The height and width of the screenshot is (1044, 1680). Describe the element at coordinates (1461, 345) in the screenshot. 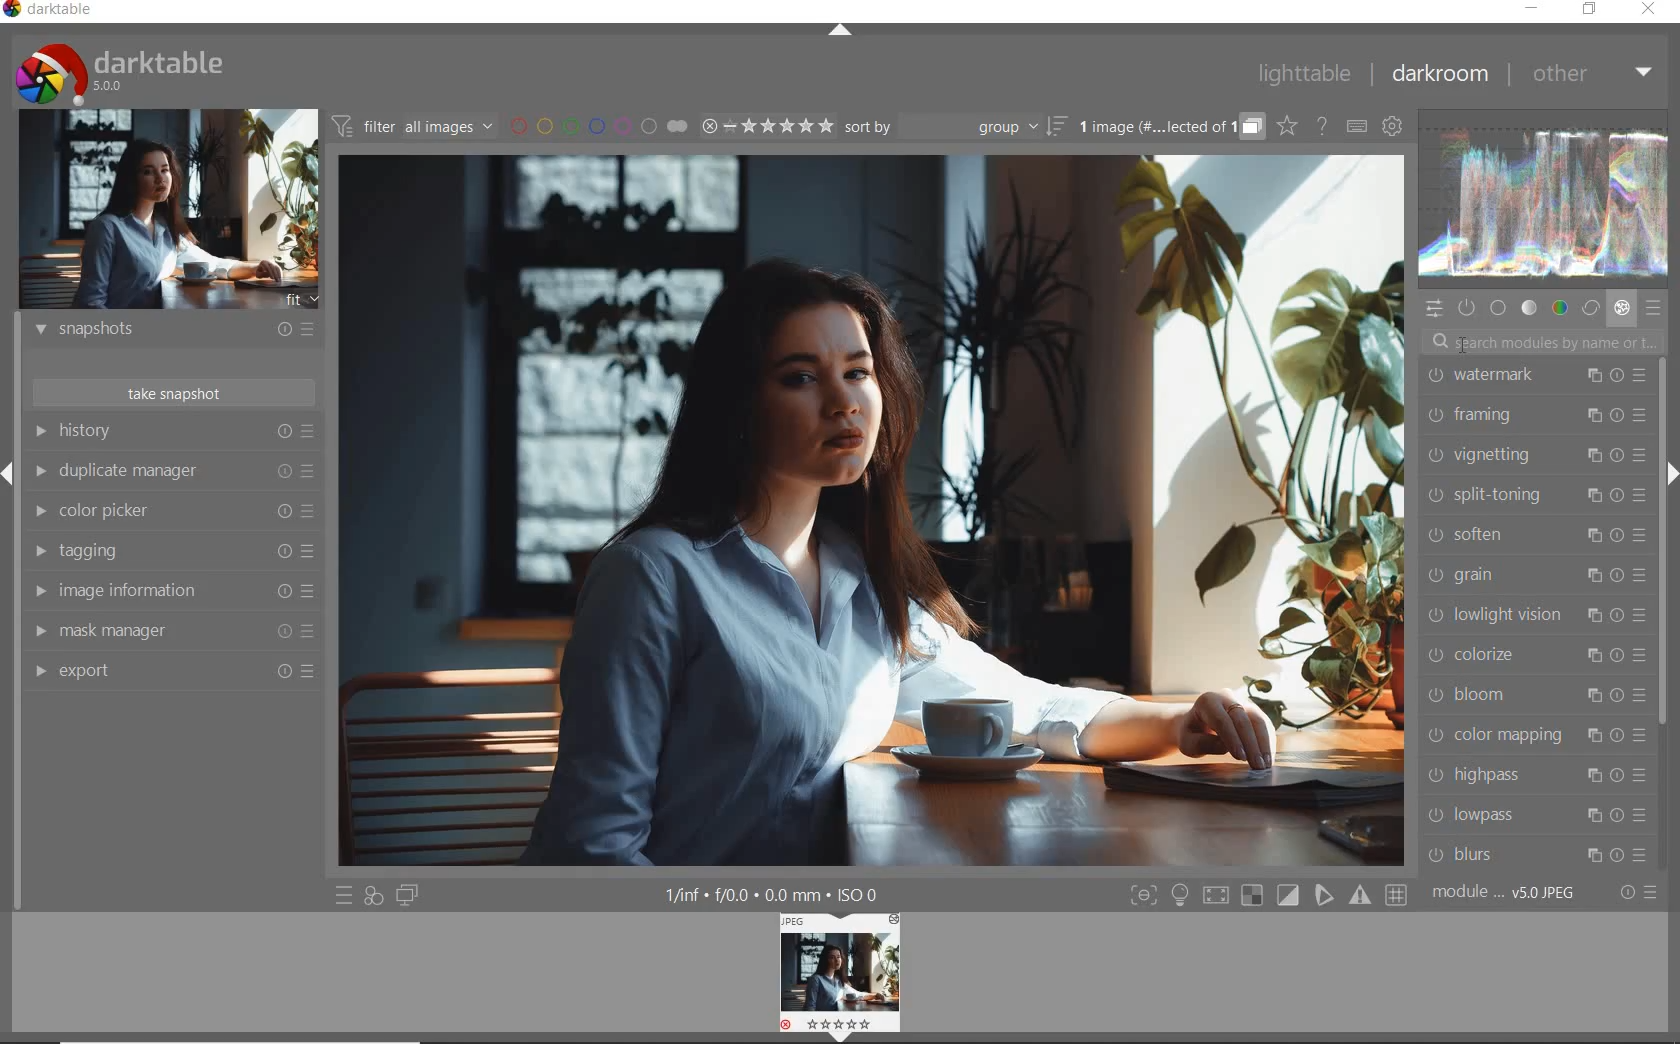

I see `cursor` at that location.